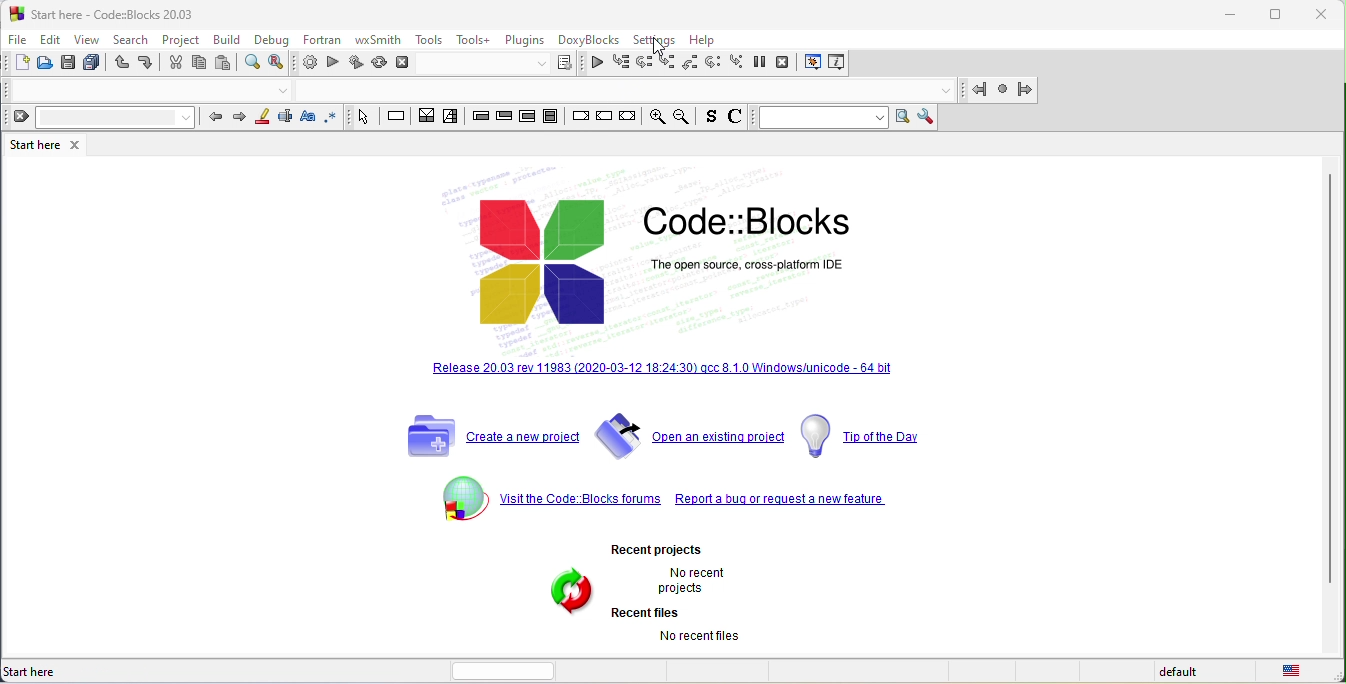  What do you see at coordinates (676, 497) in the screenshot?
I see `visit the code blocks forum report a bug ` at bounding box center [676, 497].